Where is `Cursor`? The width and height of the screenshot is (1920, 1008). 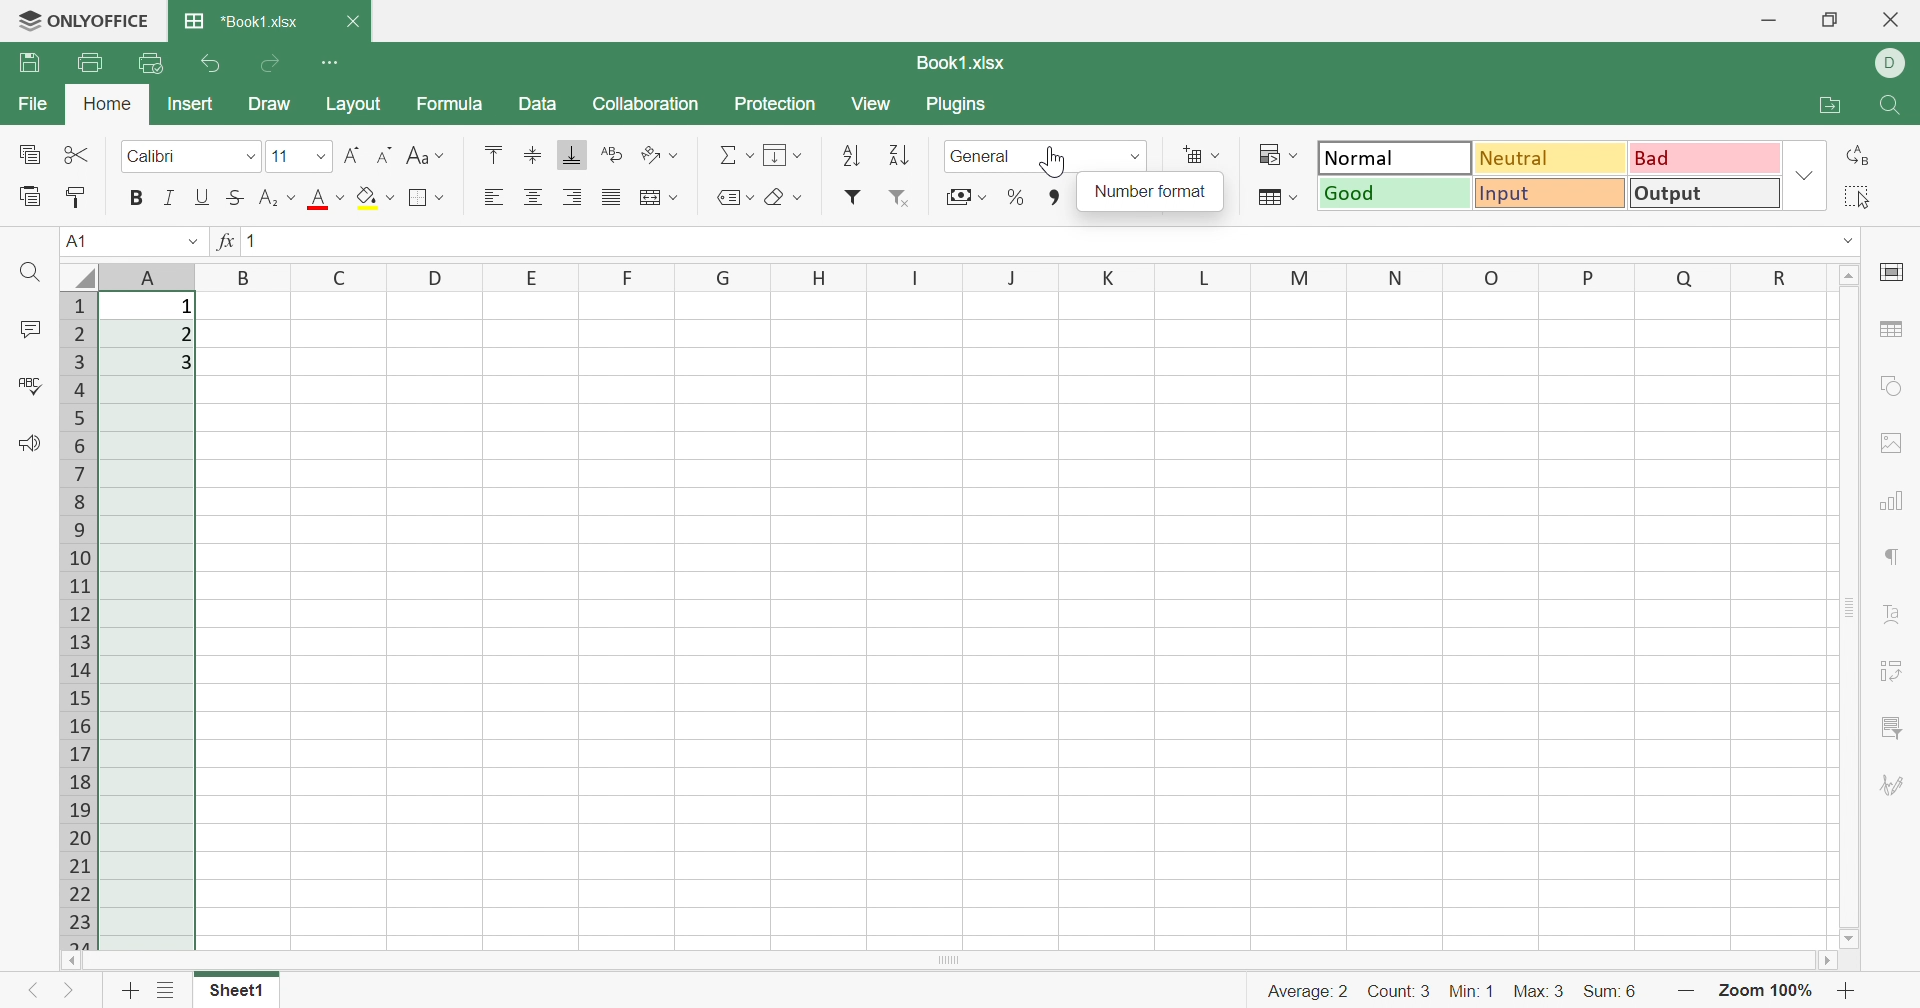
Cursor is located at coordinates (1054, 161).